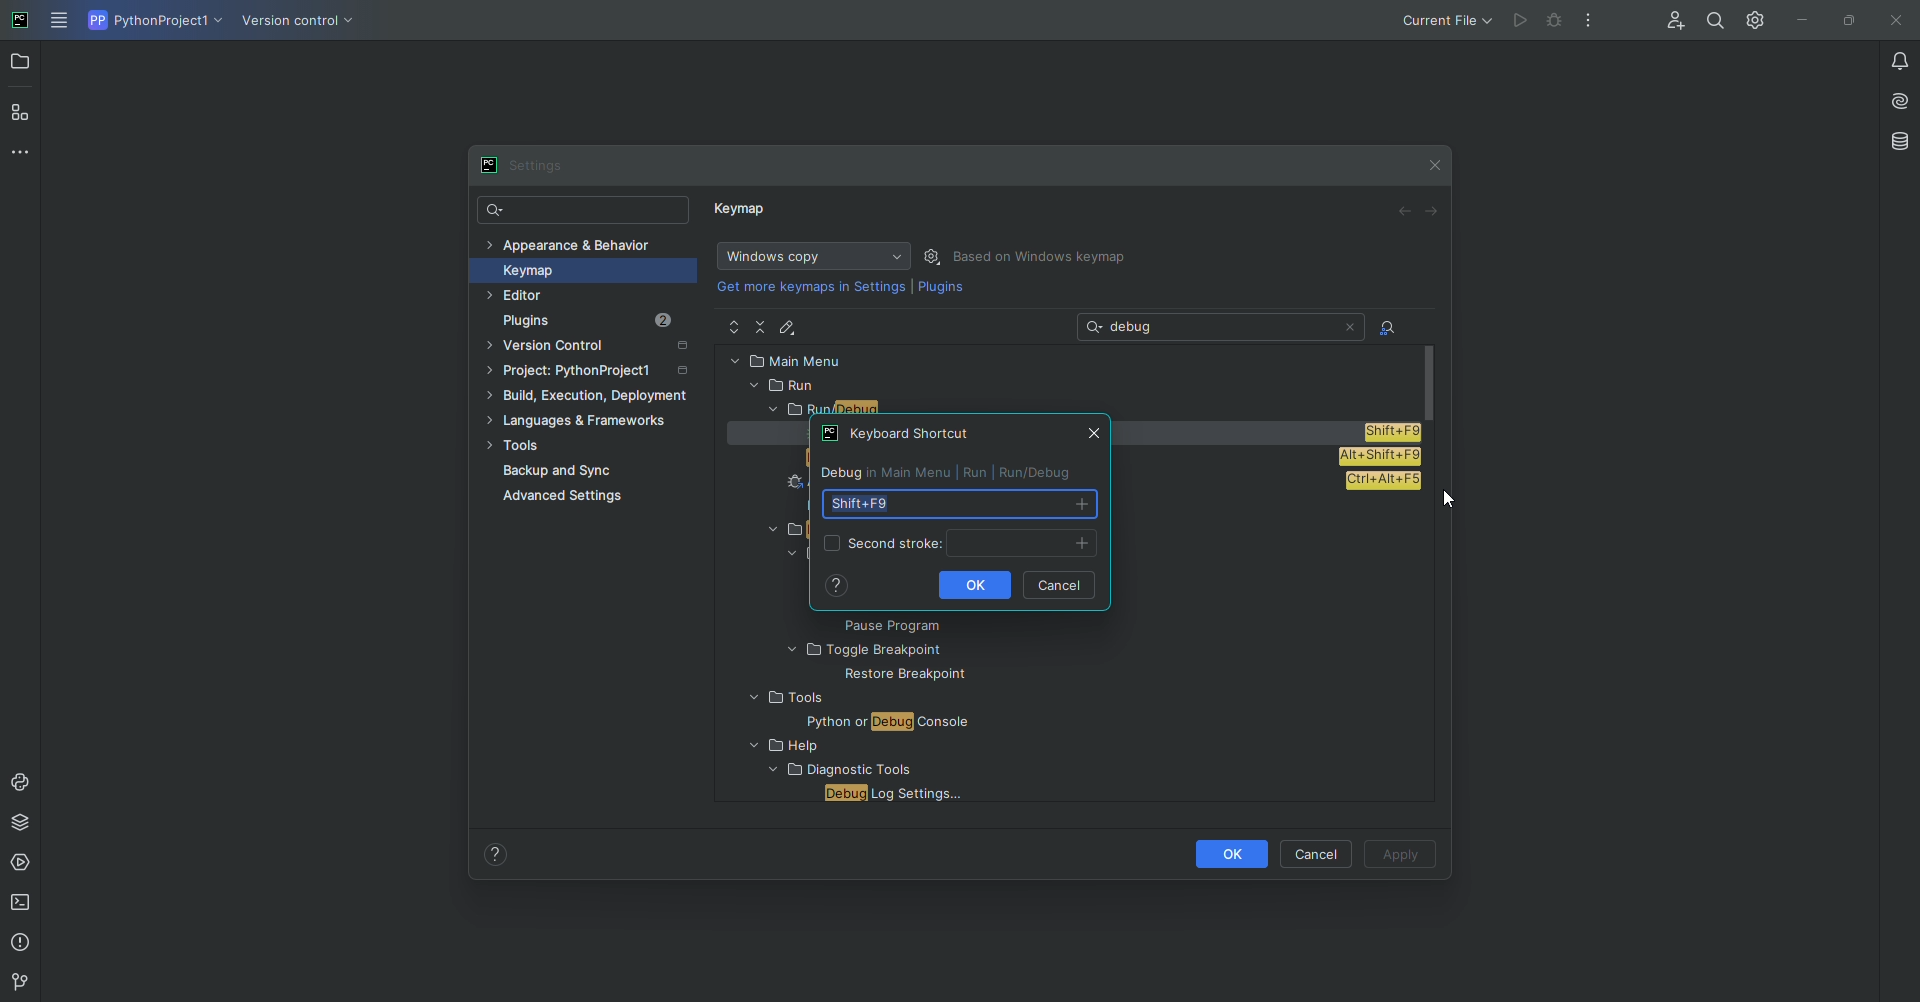  What do you see at coordinates (1671, 22) in the screenshot?
I see `Code with me` at bounding box center [1671, 22].